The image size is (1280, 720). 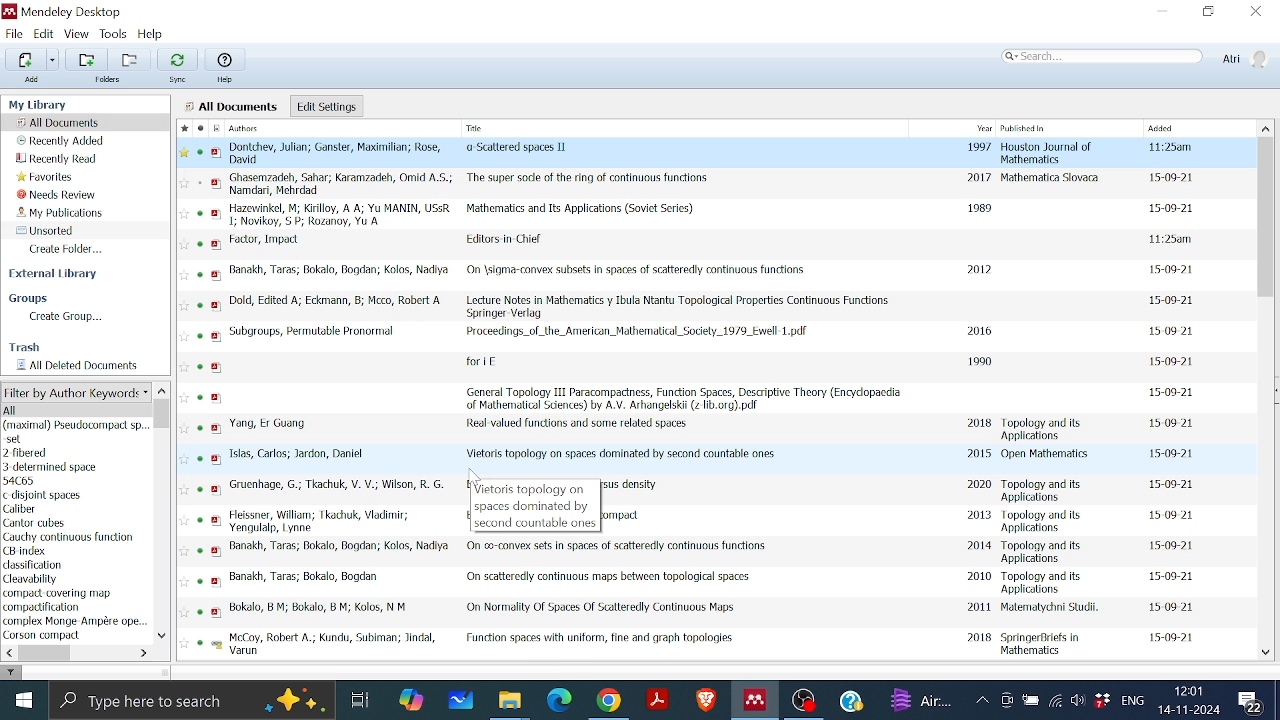 What do you see at coordinates (979, 543) in the screenshot?
I see `2014` at bounding box center [979, 543].